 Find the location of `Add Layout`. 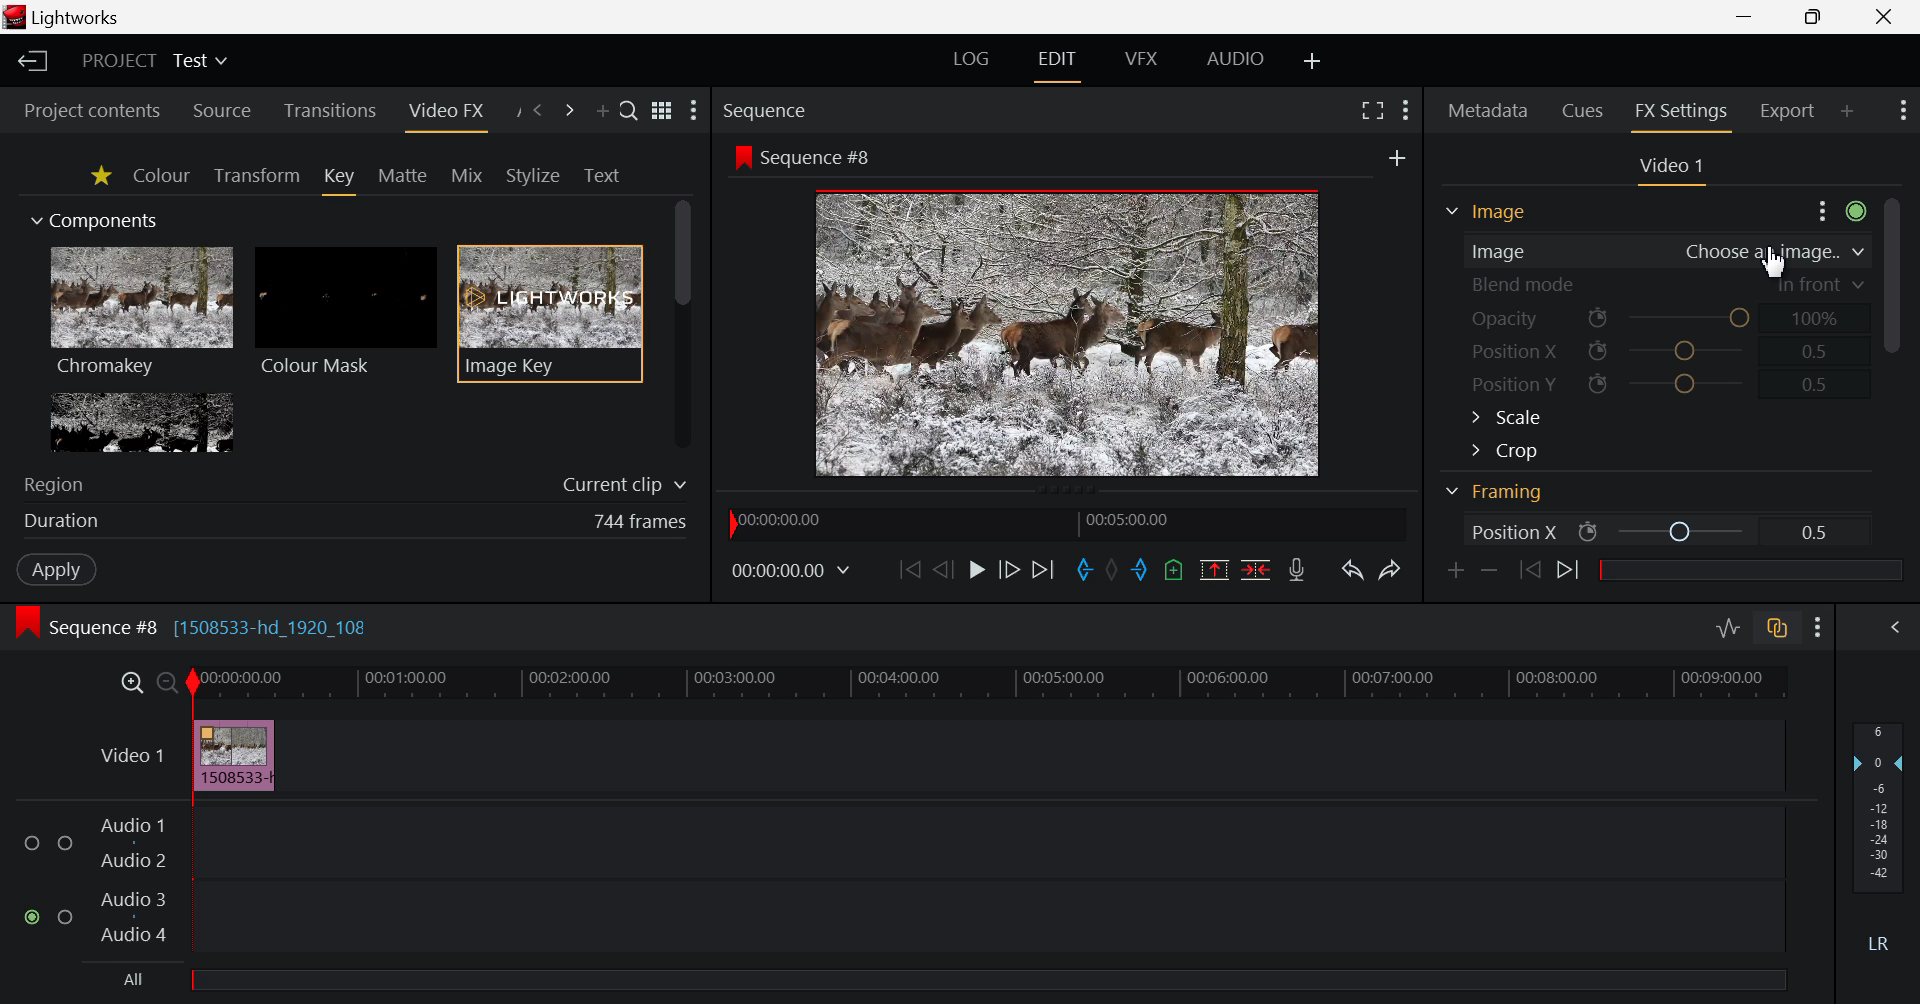

Add Layout is located at coordinates (1310, 57).